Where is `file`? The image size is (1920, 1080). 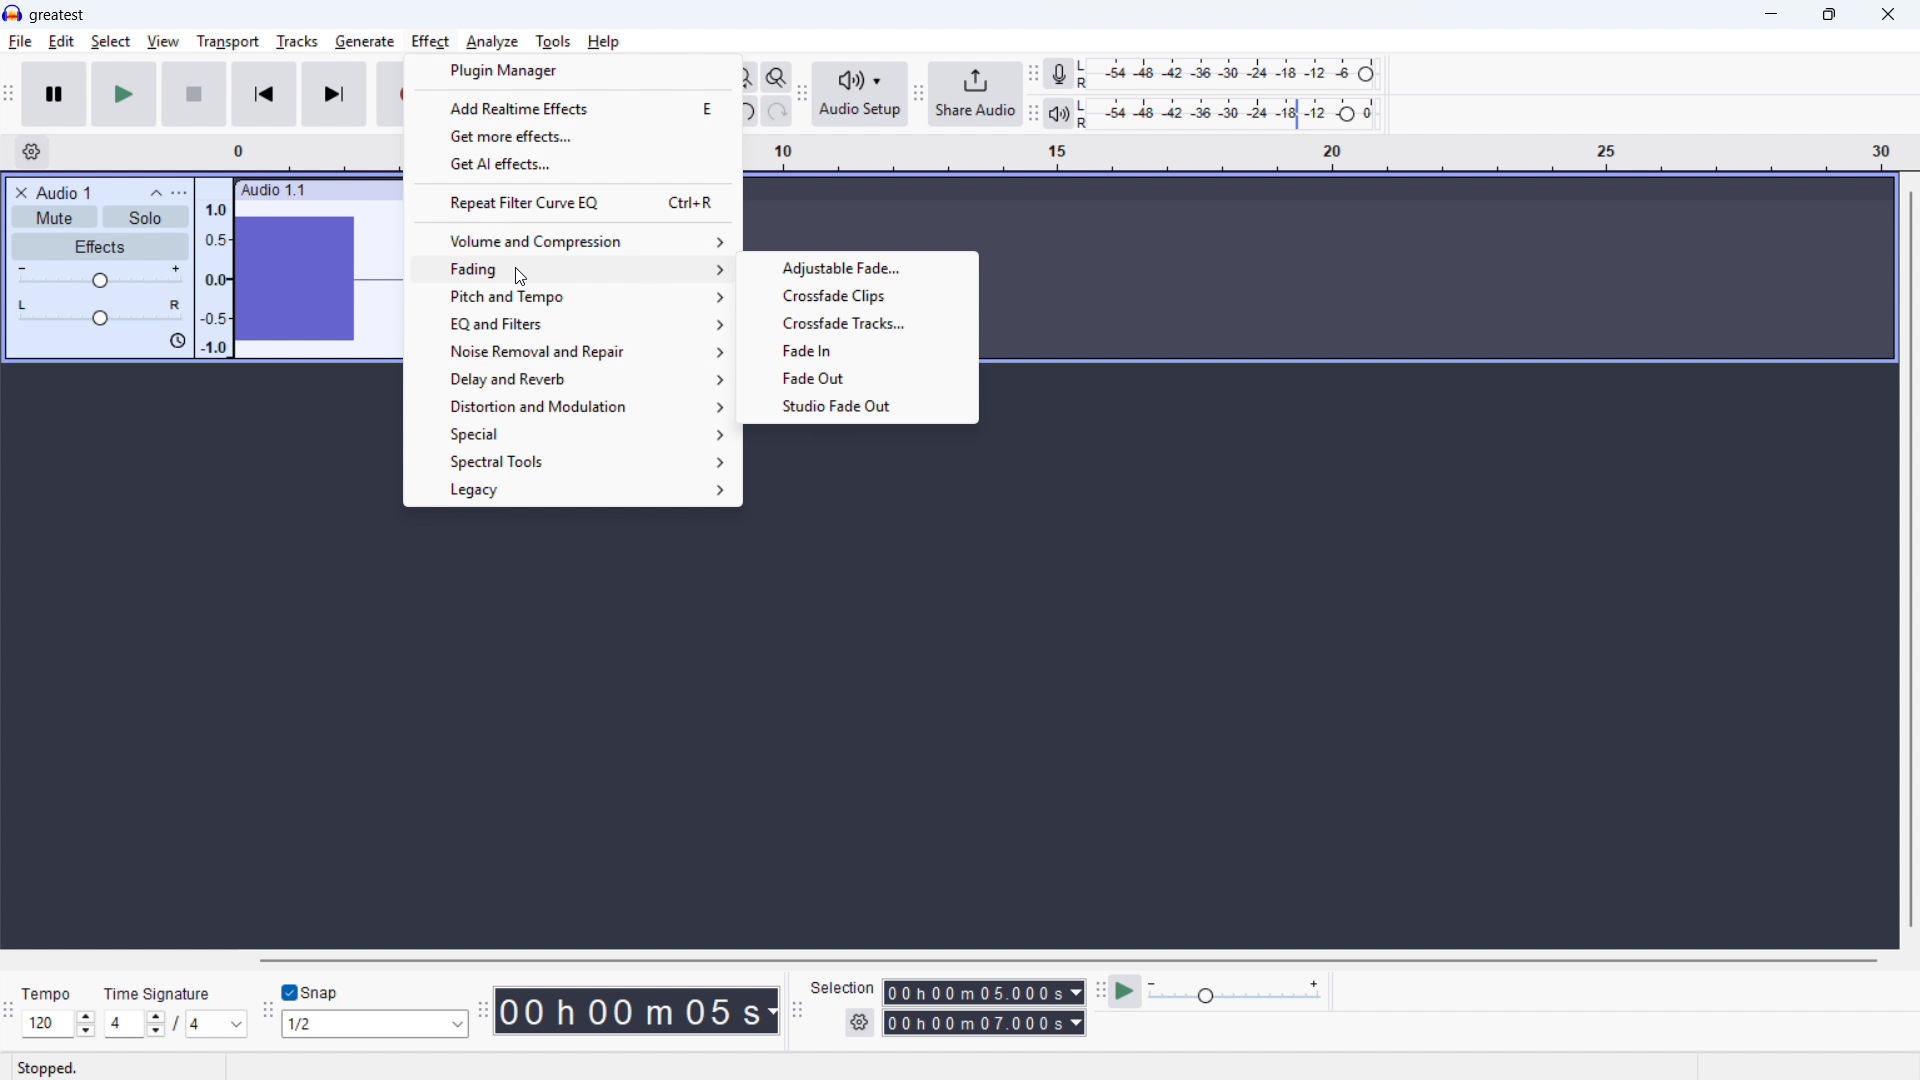 file is located at coordinates (20, 43).